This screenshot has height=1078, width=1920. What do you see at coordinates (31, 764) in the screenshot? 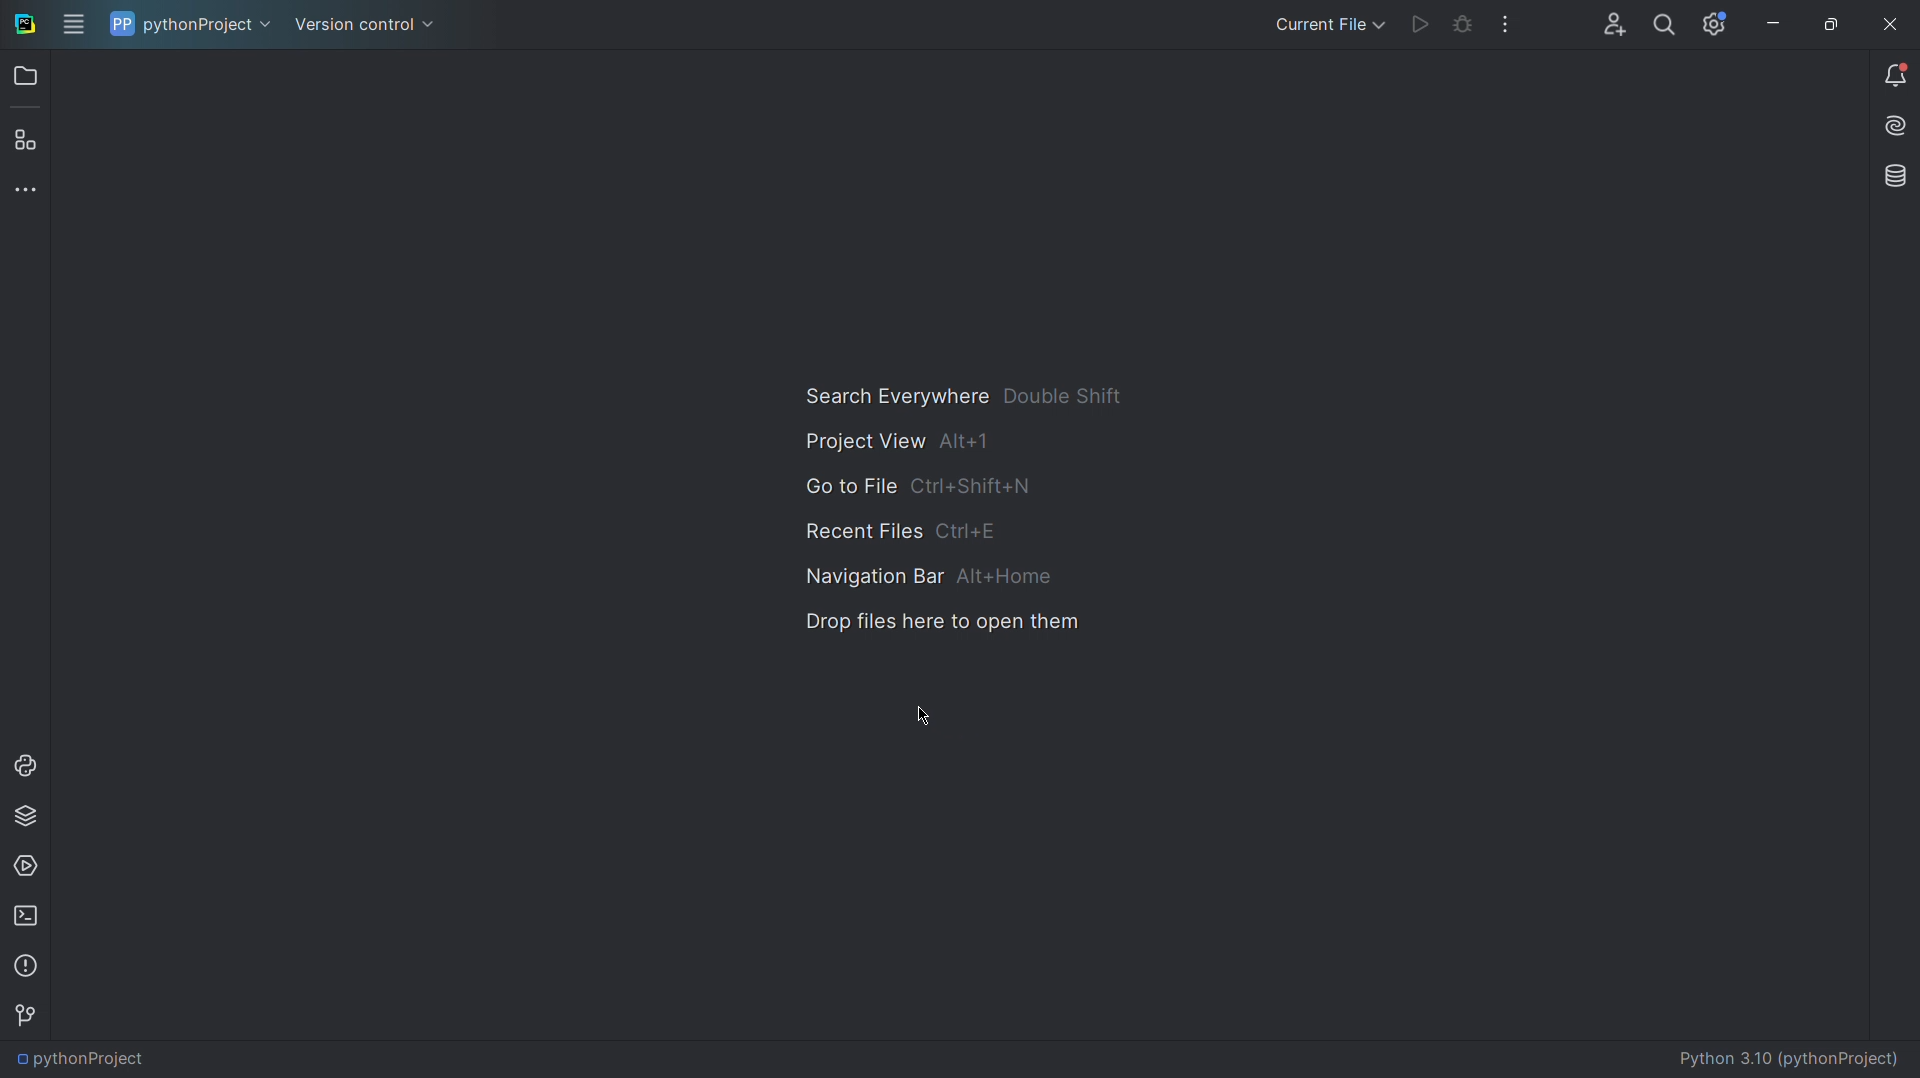
I see `Python console` at bounding box center [31, 764].